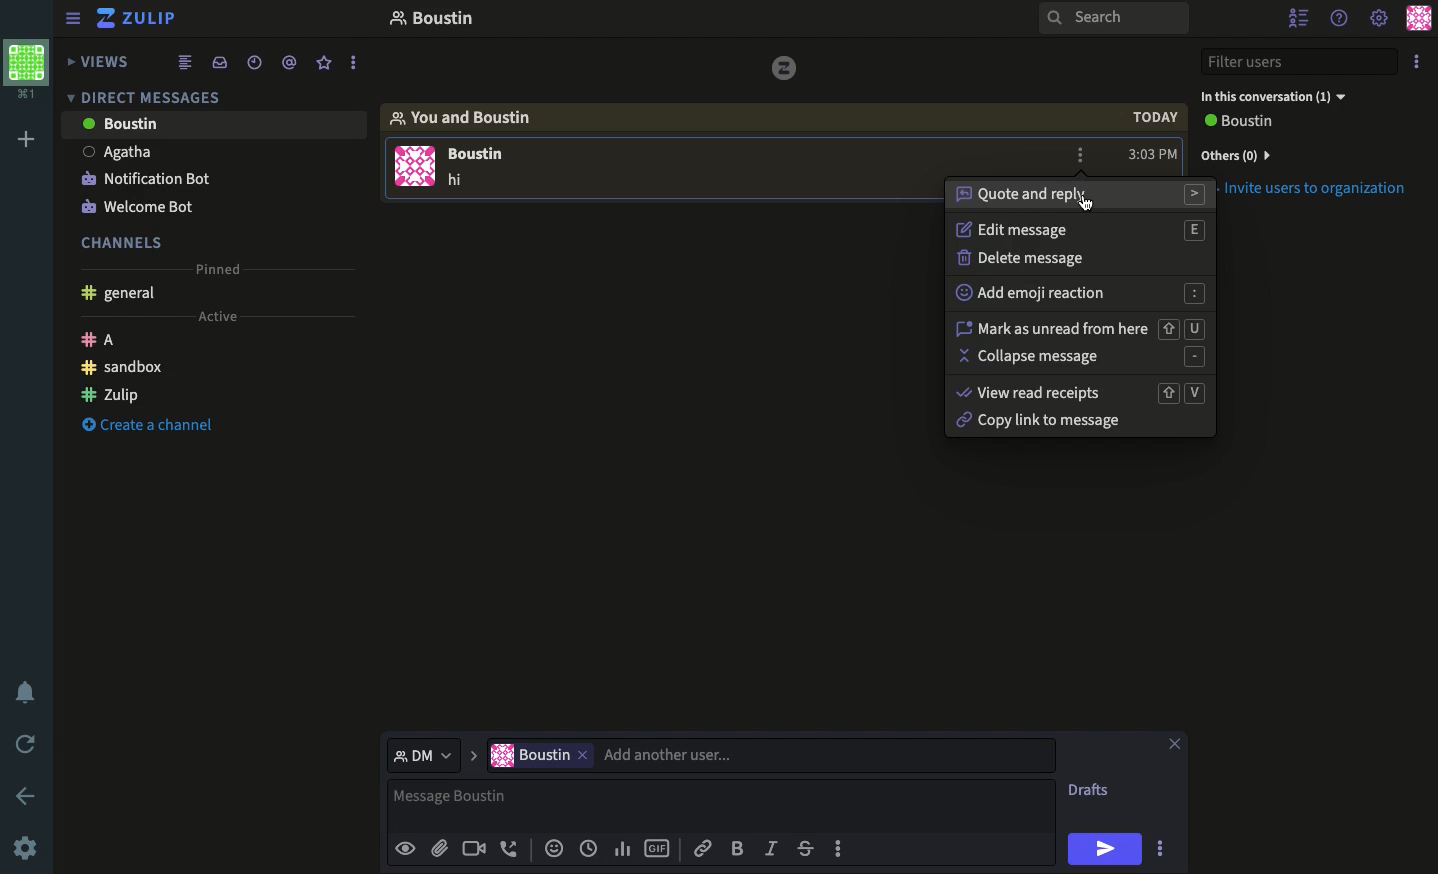  What do you see at coordinates (1154, 151) in the screenshot?
I see `Time` at bounding box center [1154, 151].